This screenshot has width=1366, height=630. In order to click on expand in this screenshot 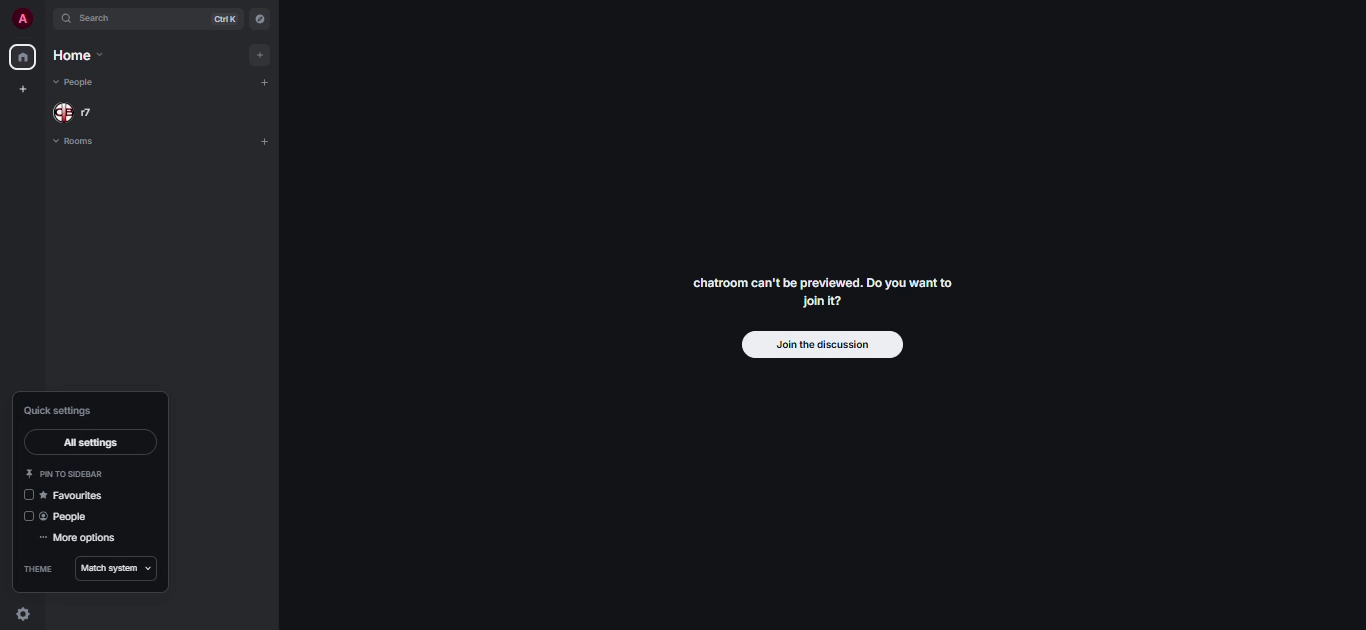, I will do `click(43, 19)`.